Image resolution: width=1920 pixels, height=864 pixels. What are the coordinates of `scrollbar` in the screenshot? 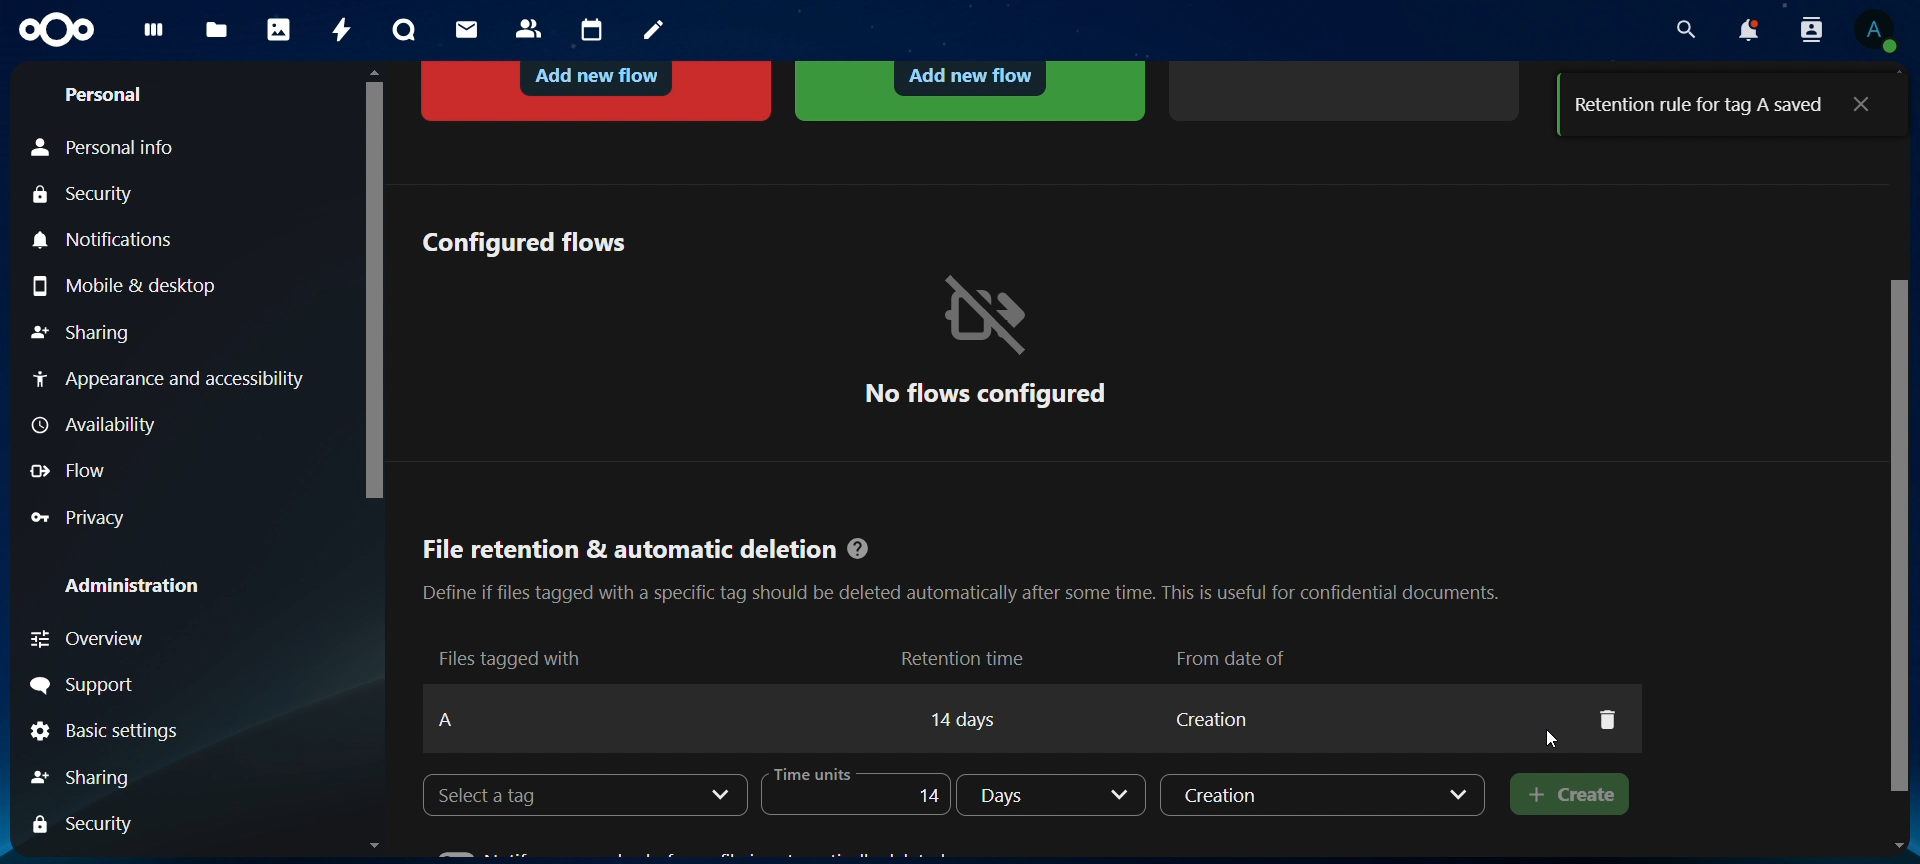 It's located at (1903, 559).